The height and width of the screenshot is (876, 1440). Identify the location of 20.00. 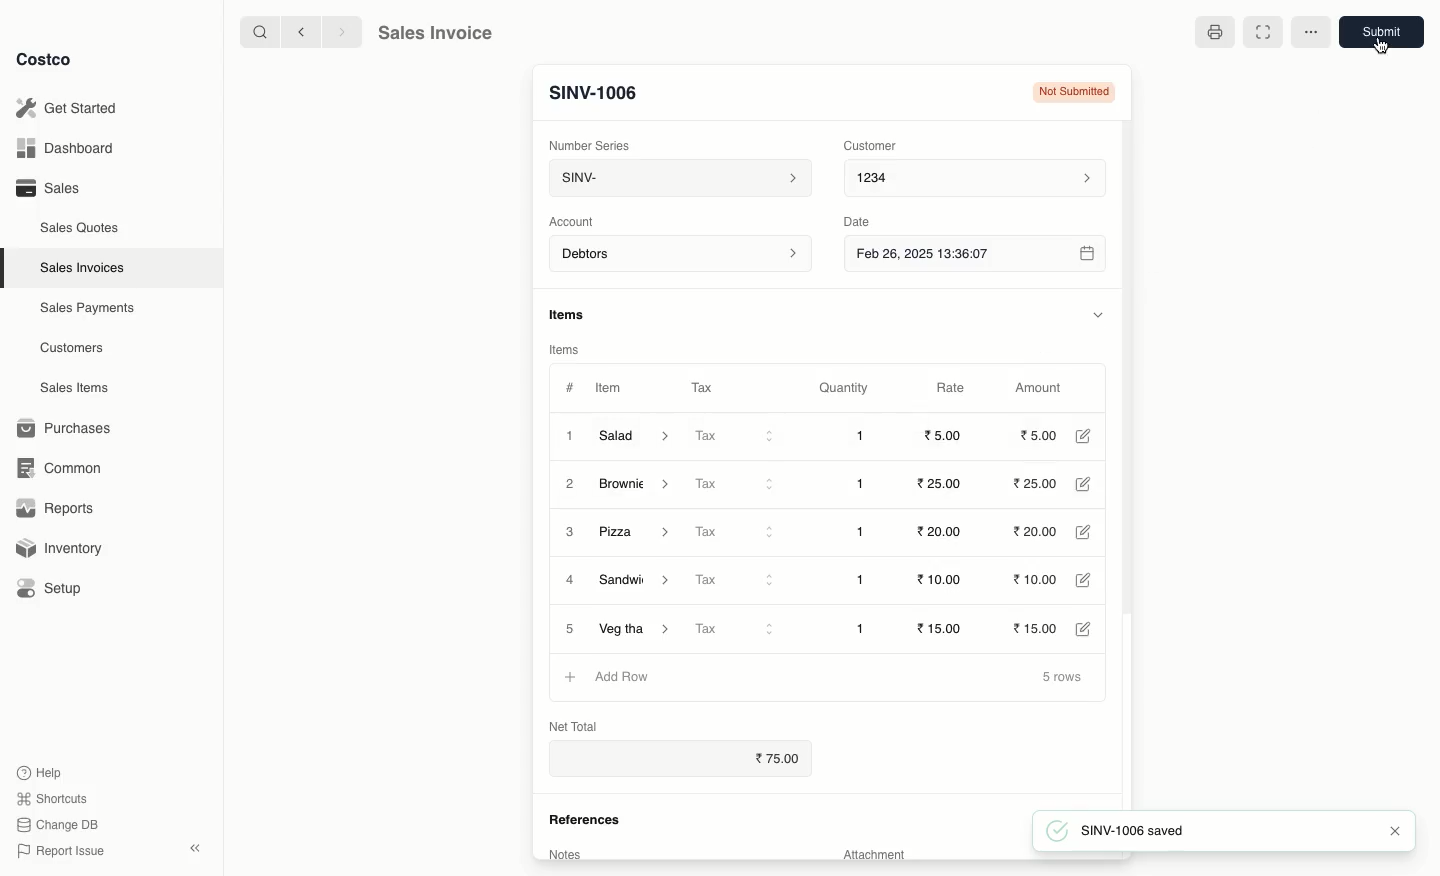
(931, 436).